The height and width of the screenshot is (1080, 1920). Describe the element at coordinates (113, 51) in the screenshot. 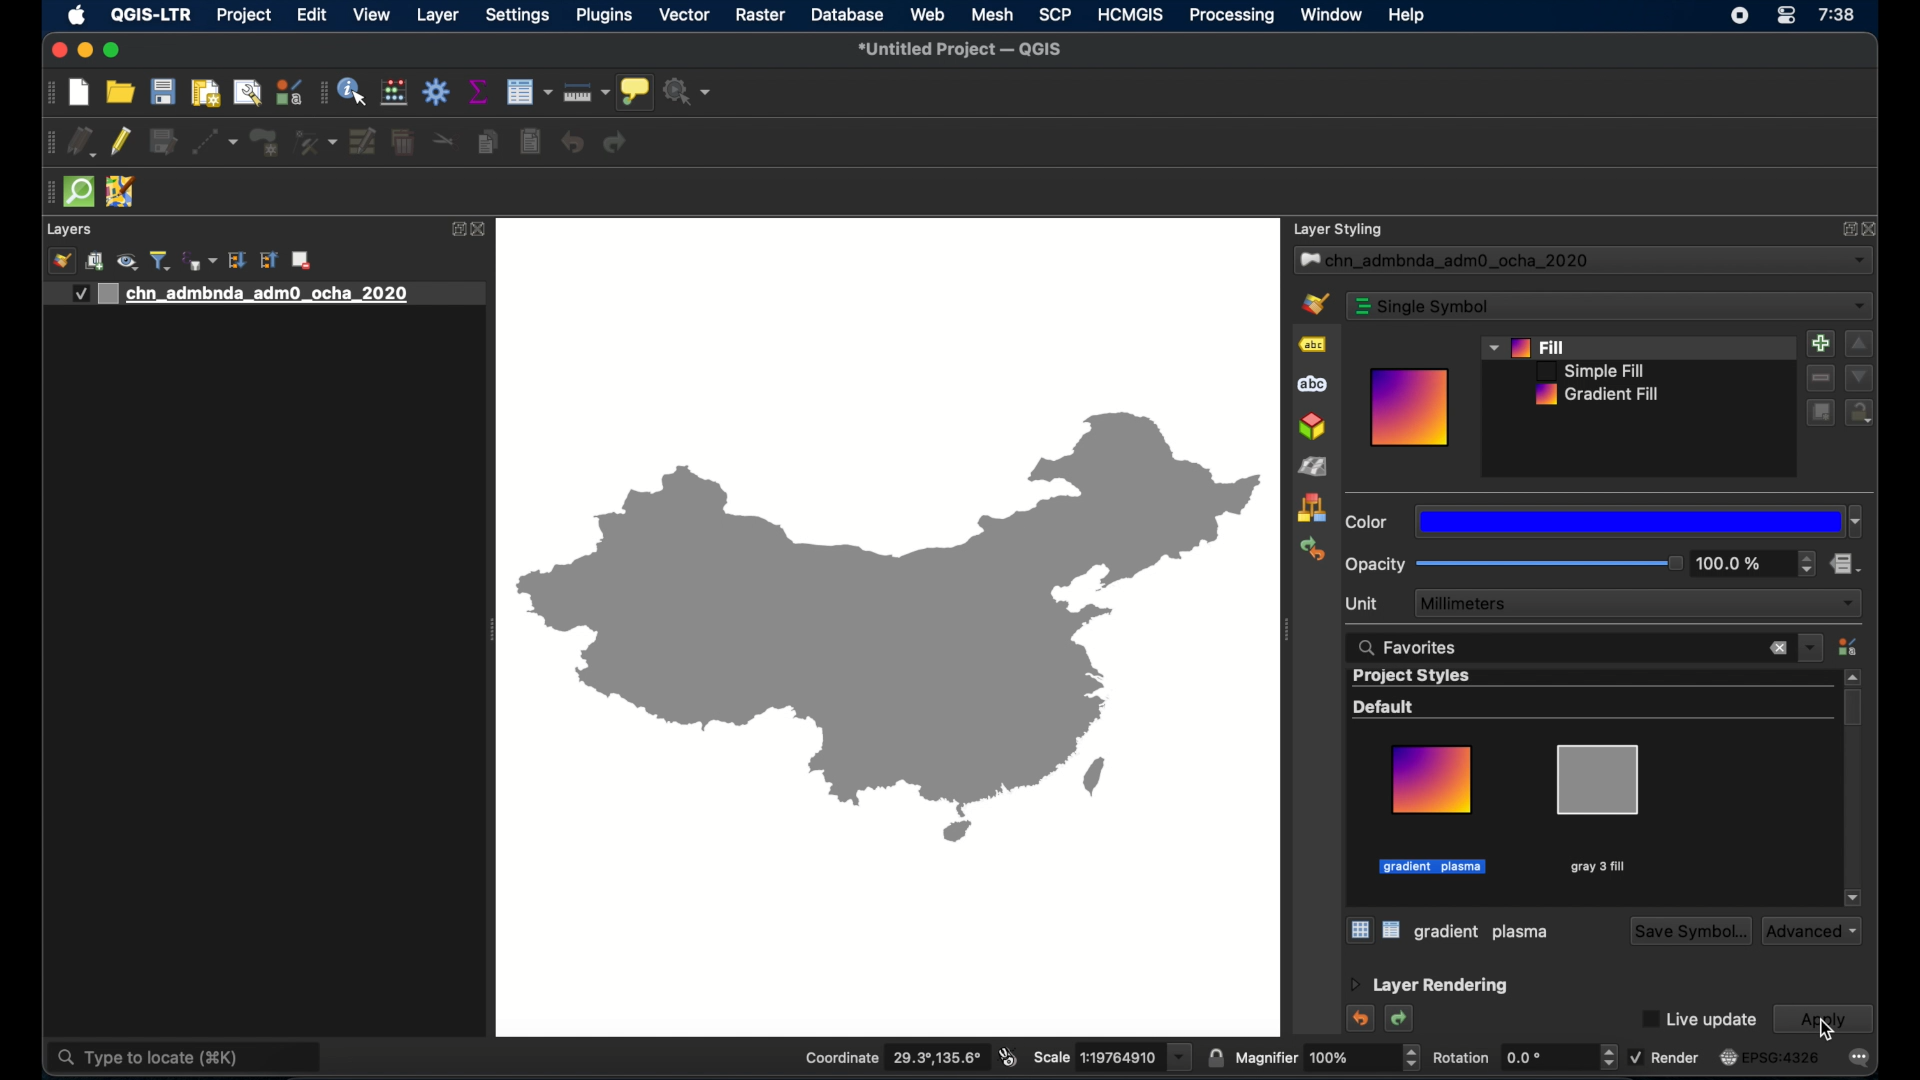

I see `maximize` at that location.